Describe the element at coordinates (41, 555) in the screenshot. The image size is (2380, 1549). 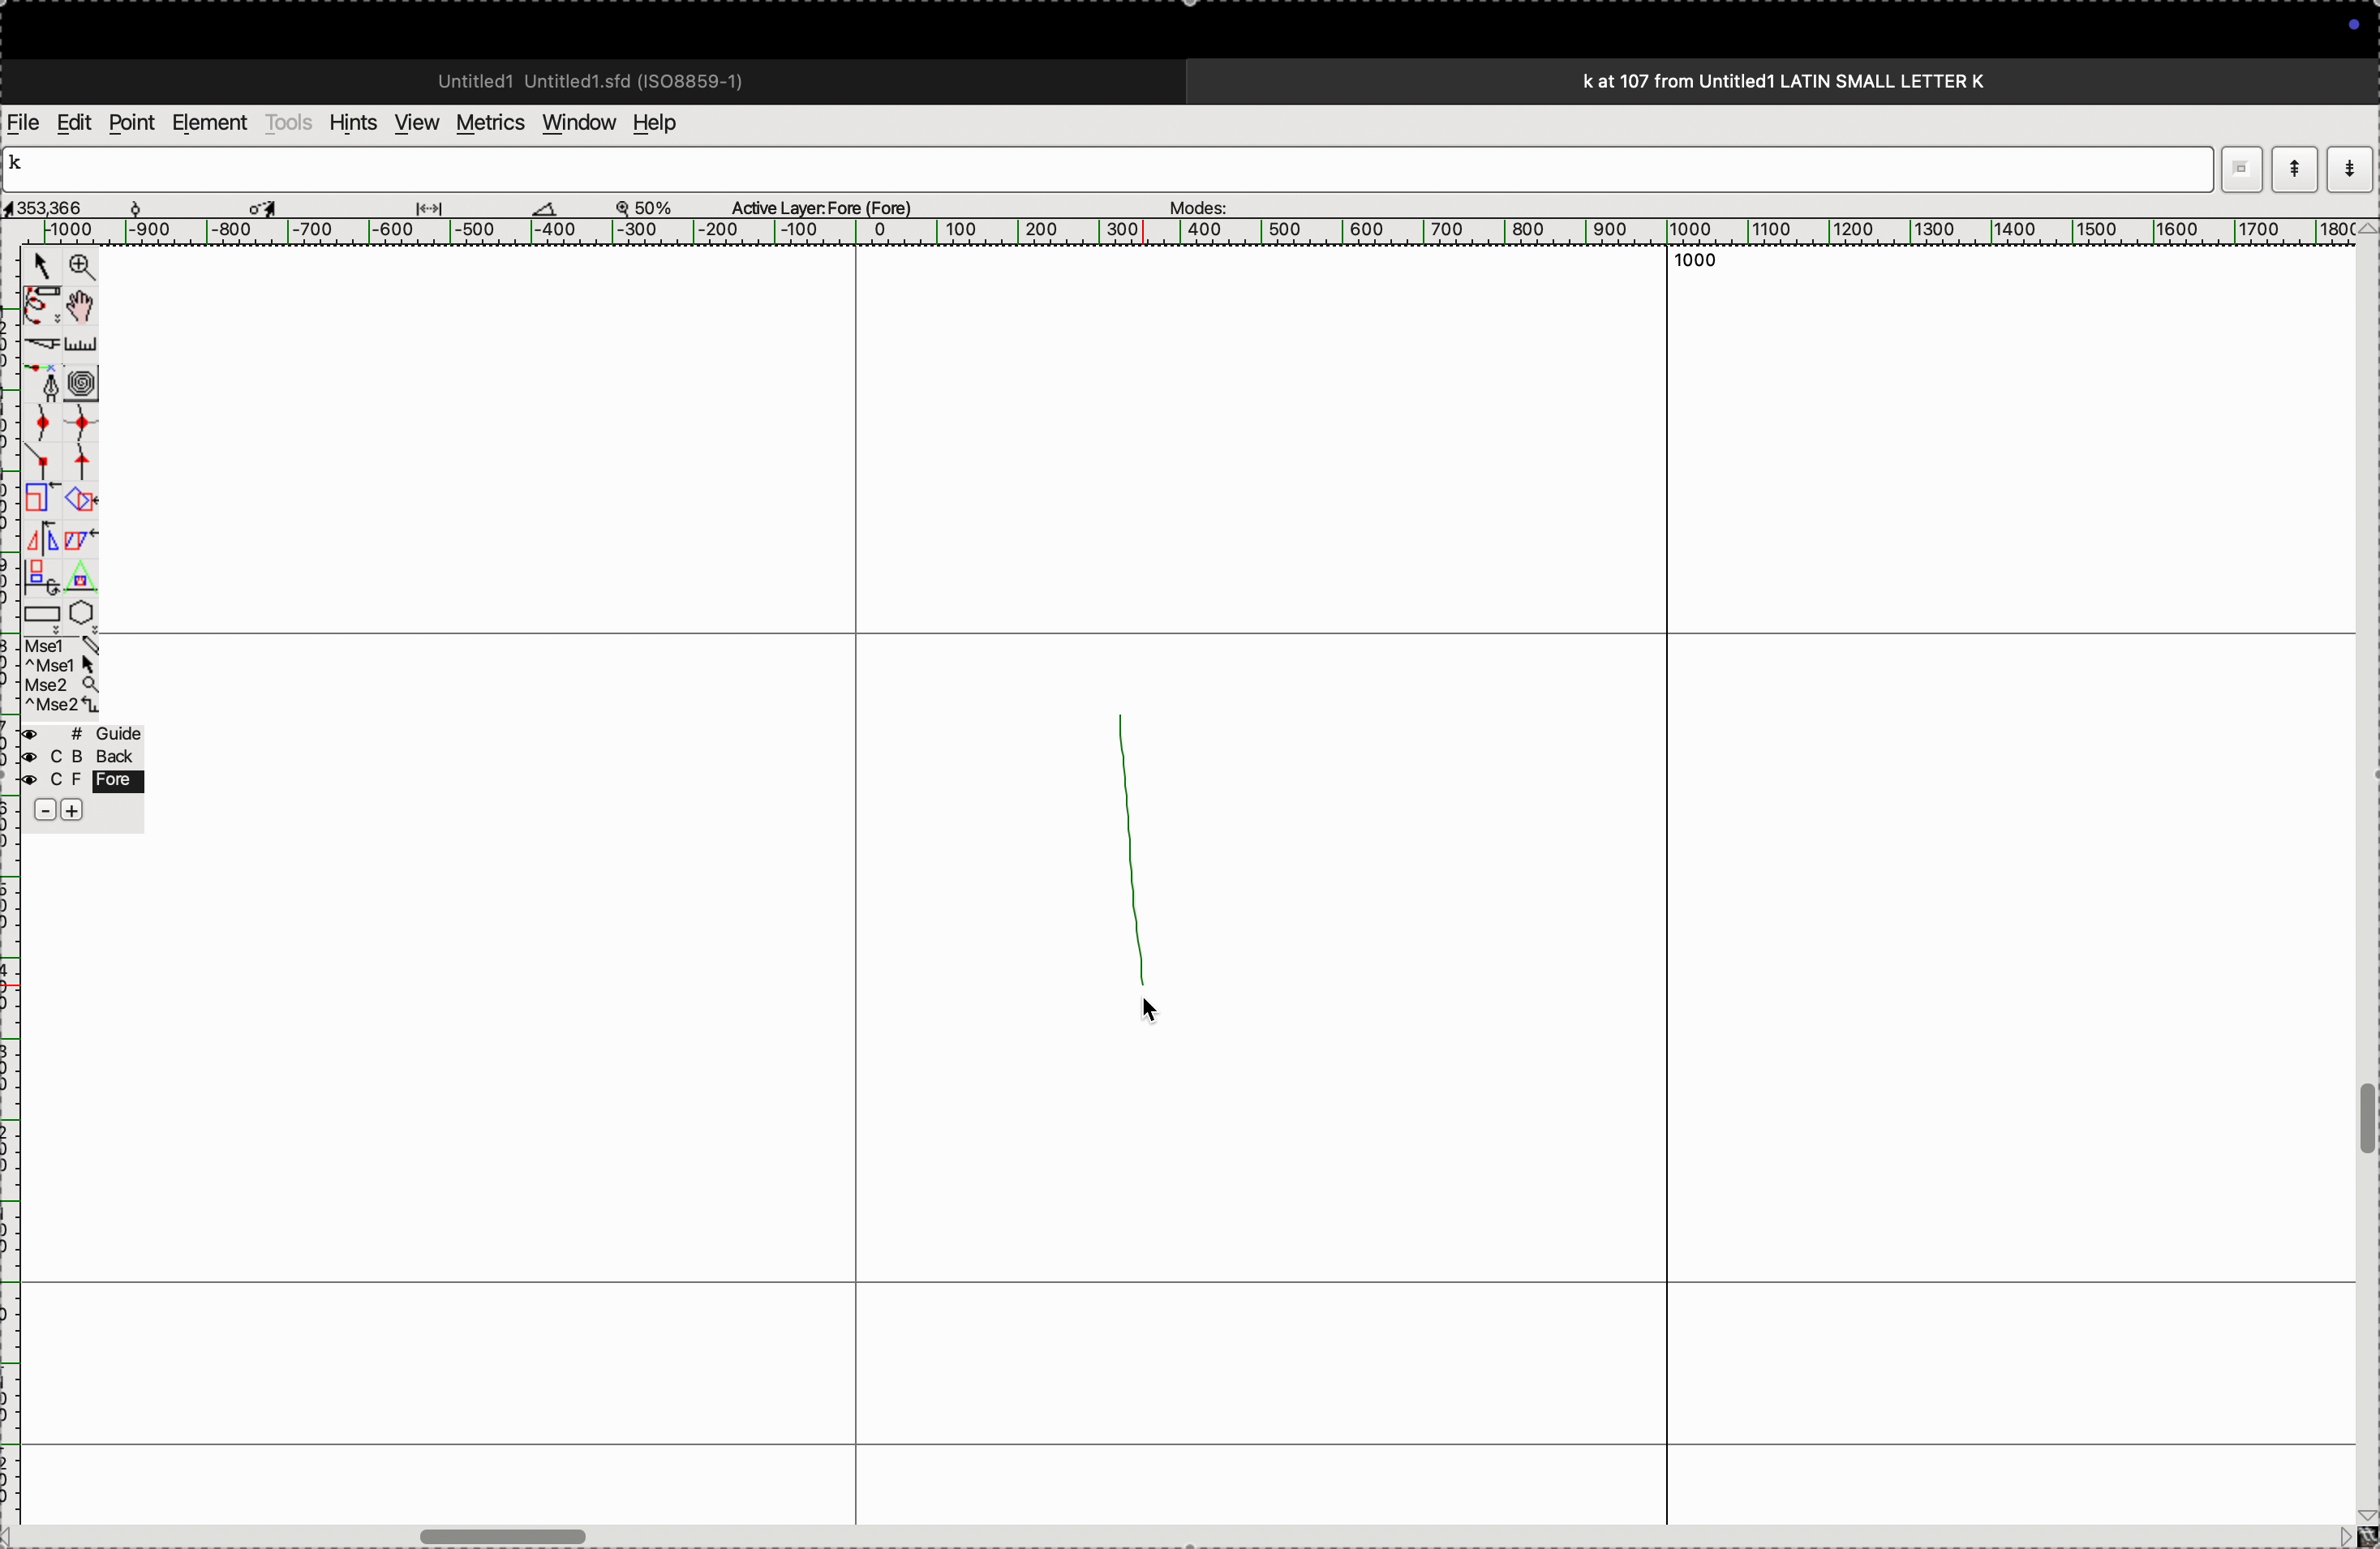
I see `mirror` at that location.